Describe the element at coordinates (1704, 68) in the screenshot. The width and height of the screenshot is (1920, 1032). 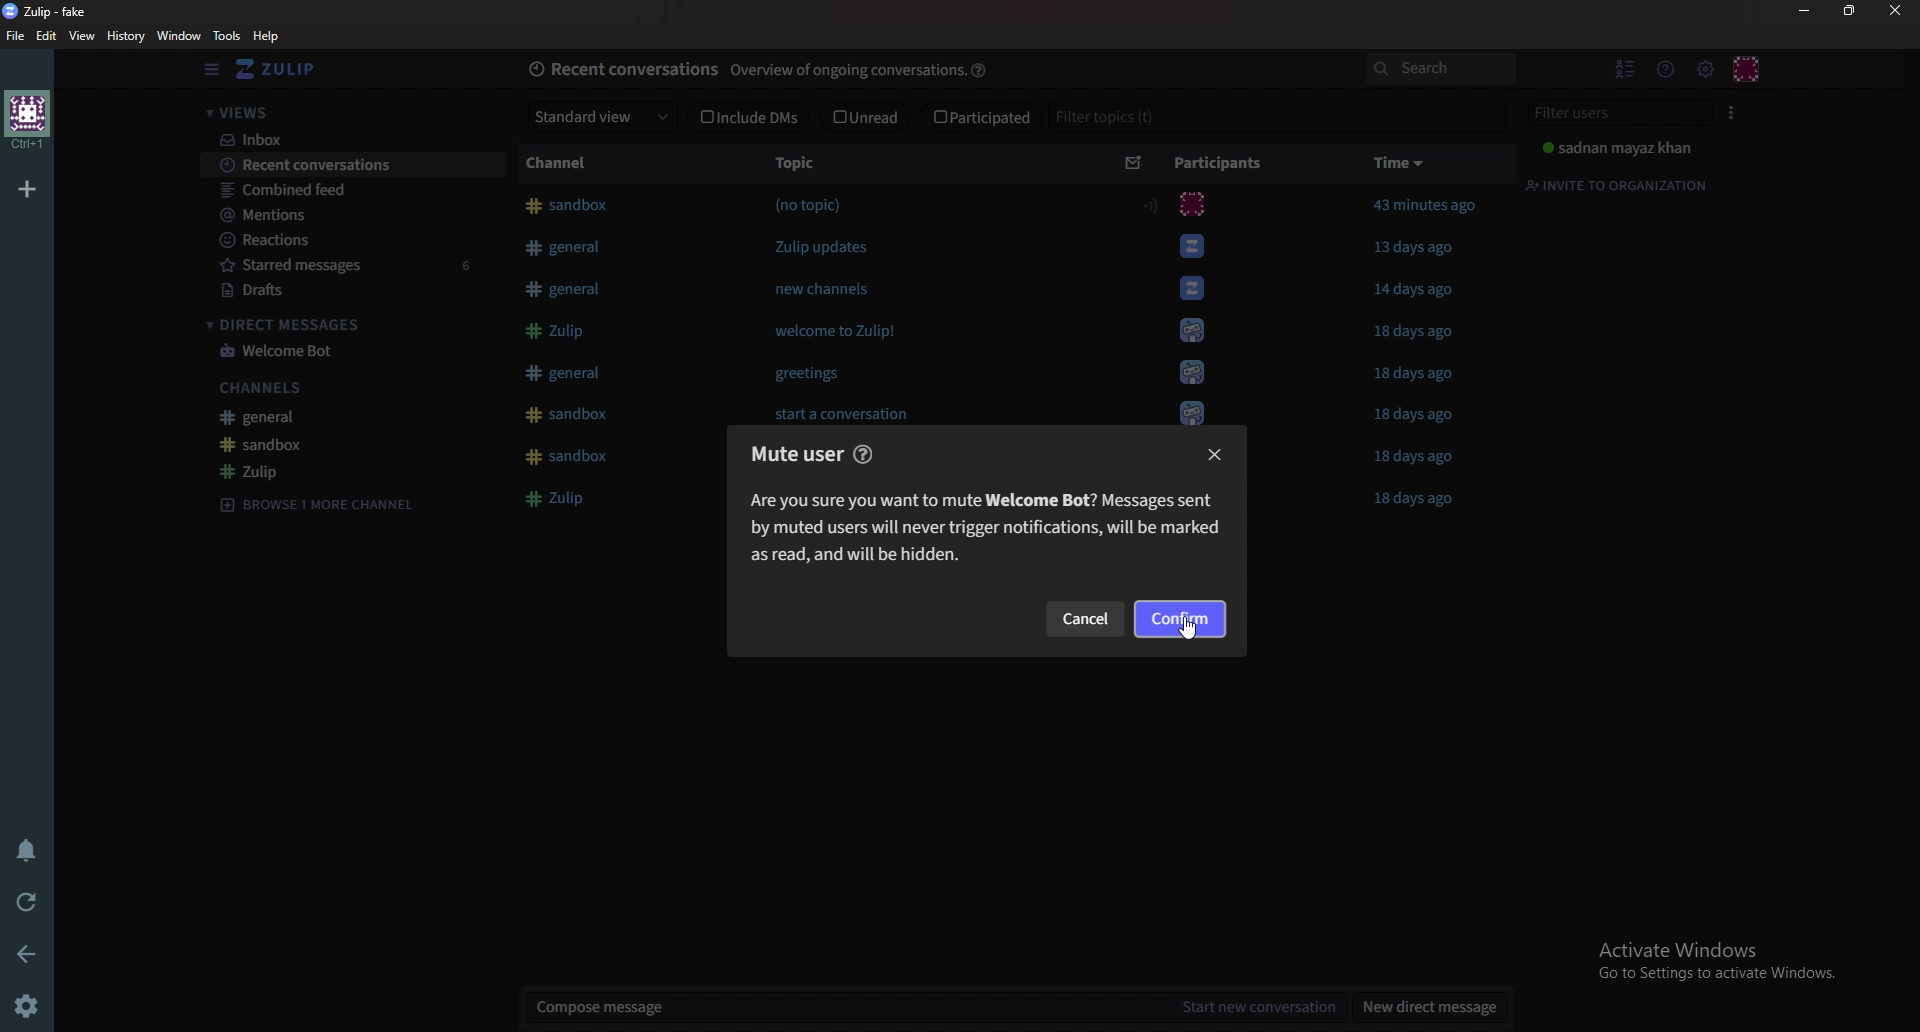
I see `Main menu` at that location.